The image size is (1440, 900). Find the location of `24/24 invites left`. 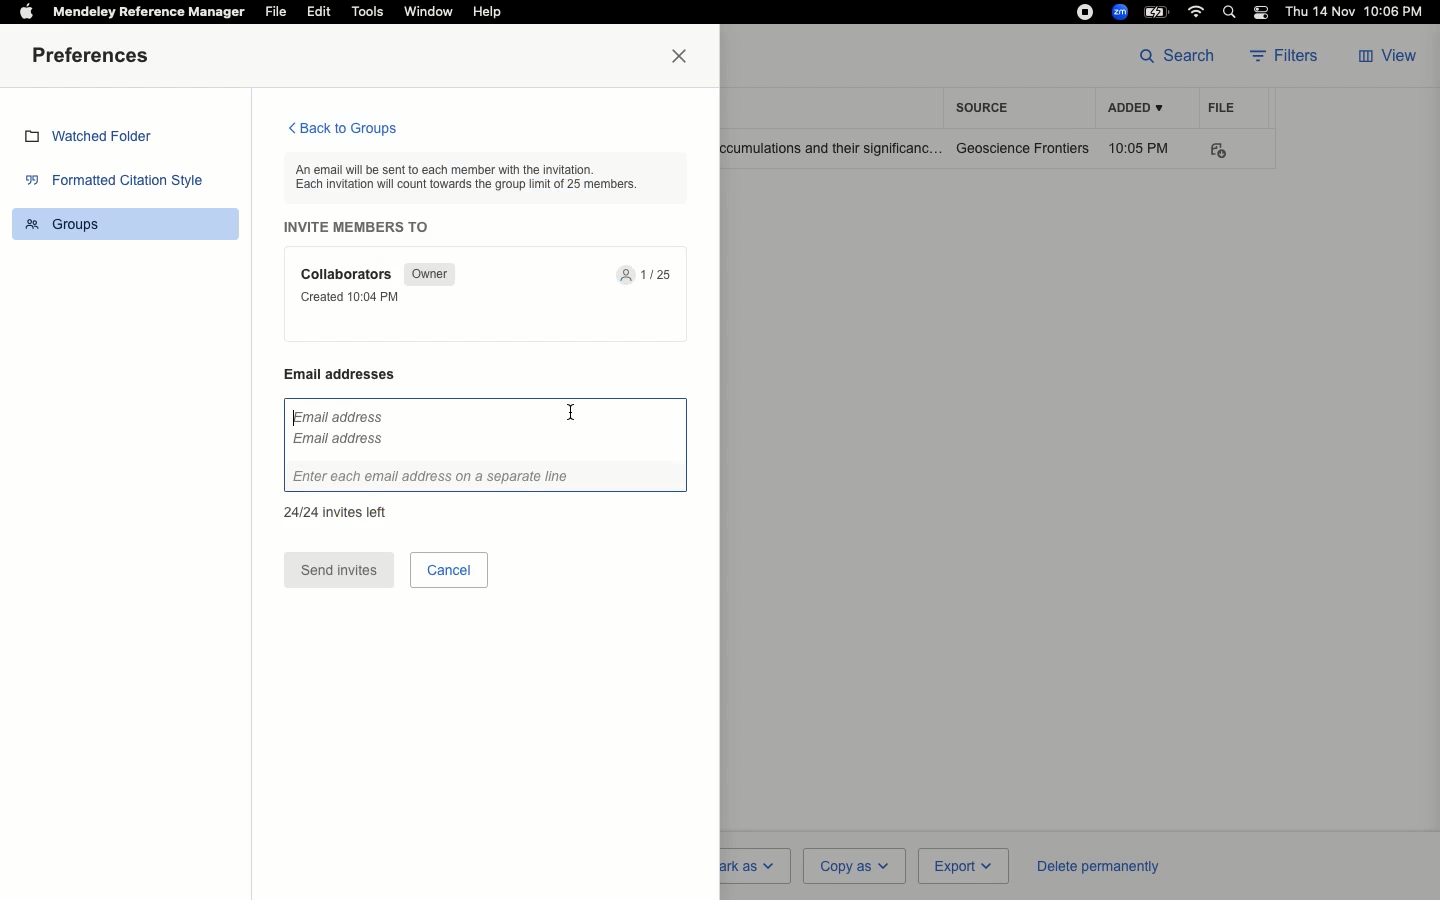

24/24 invites left is located at coordinates (335, 510).